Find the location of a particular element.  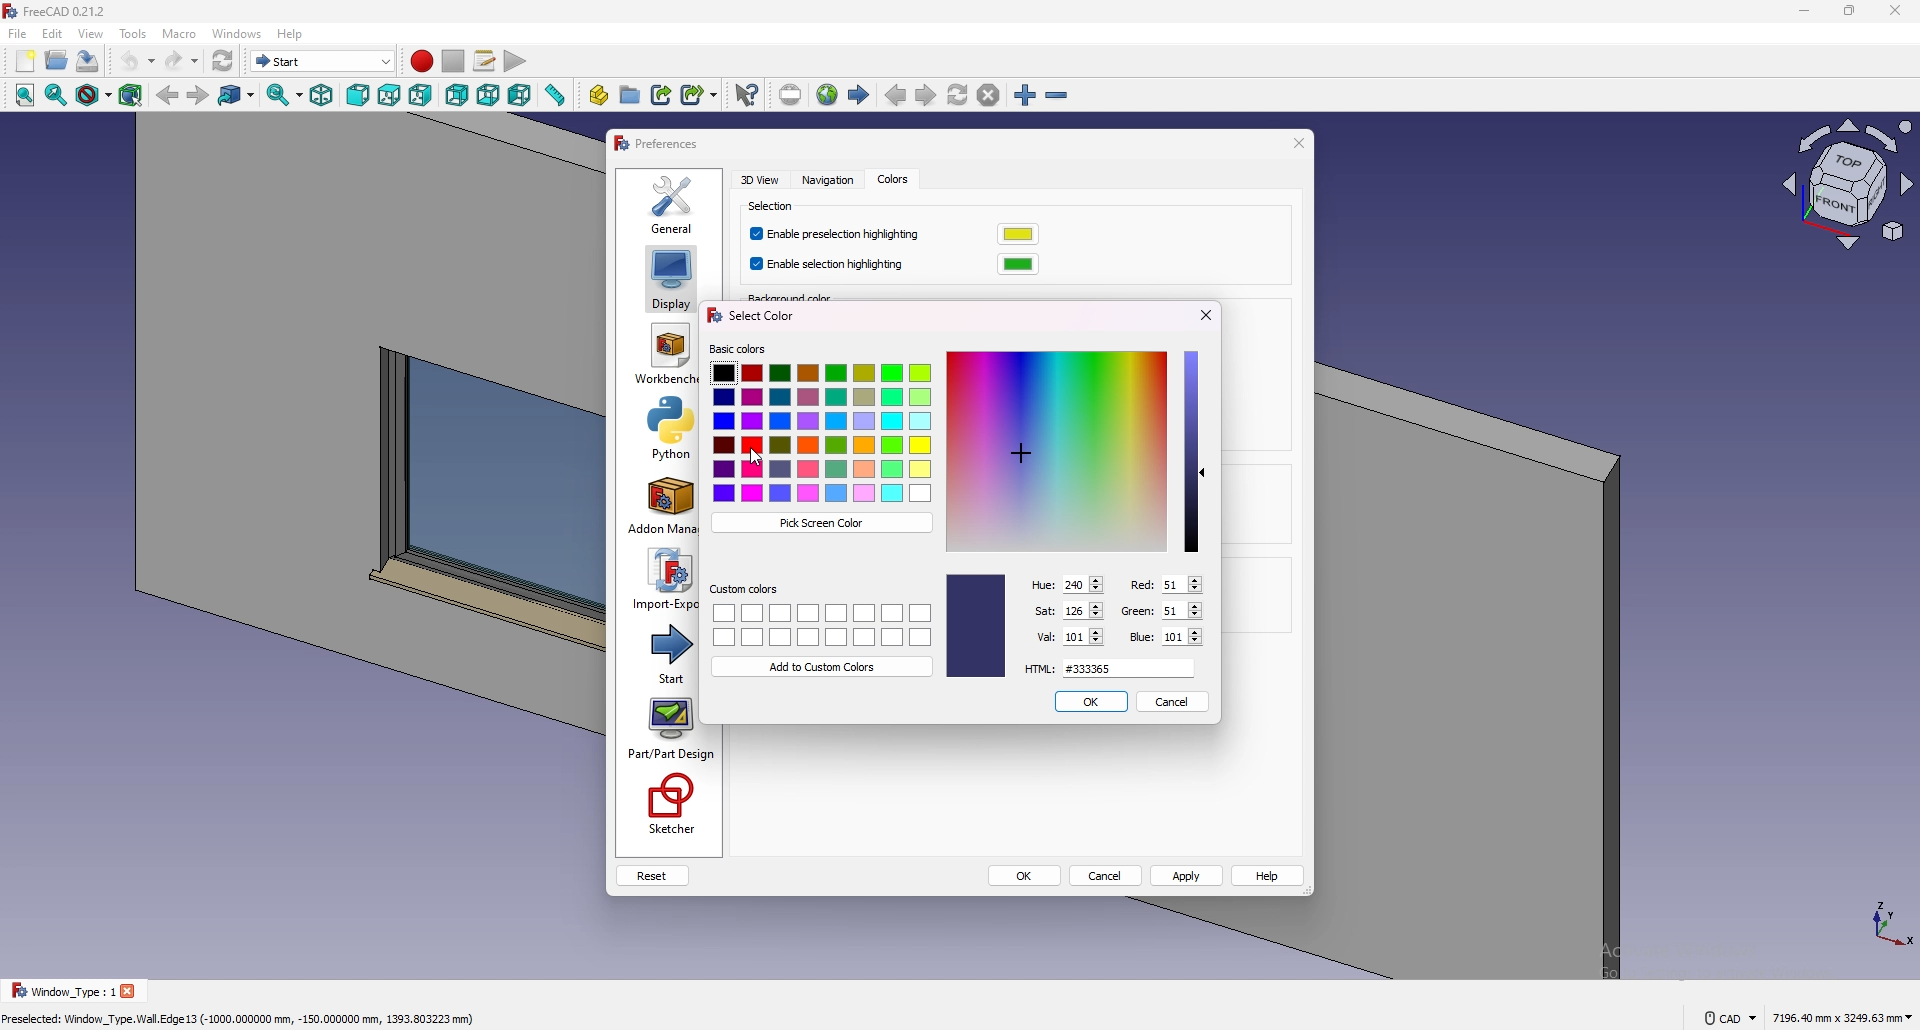

color slider is located at coordinates (1056, 452).